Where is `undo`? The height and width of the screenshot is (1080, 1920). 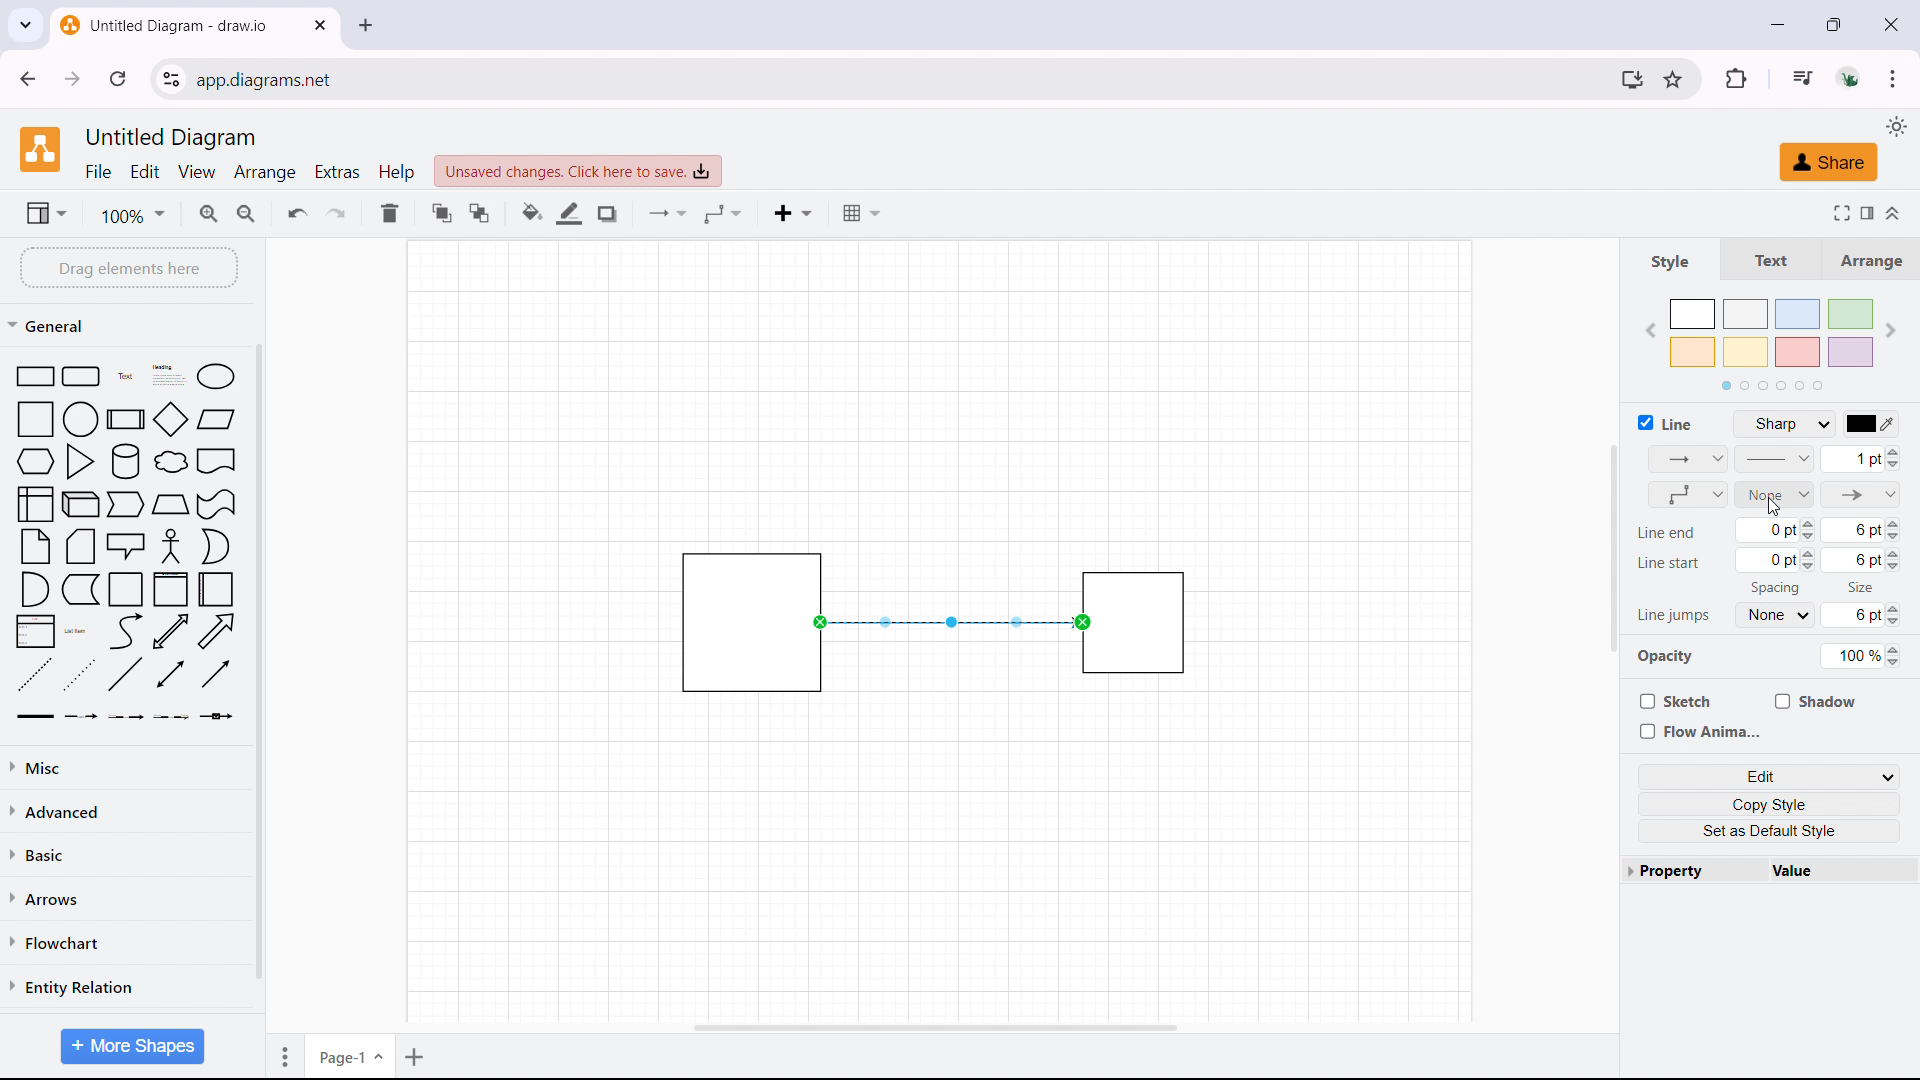 undo is located at coordinates (298, 212).